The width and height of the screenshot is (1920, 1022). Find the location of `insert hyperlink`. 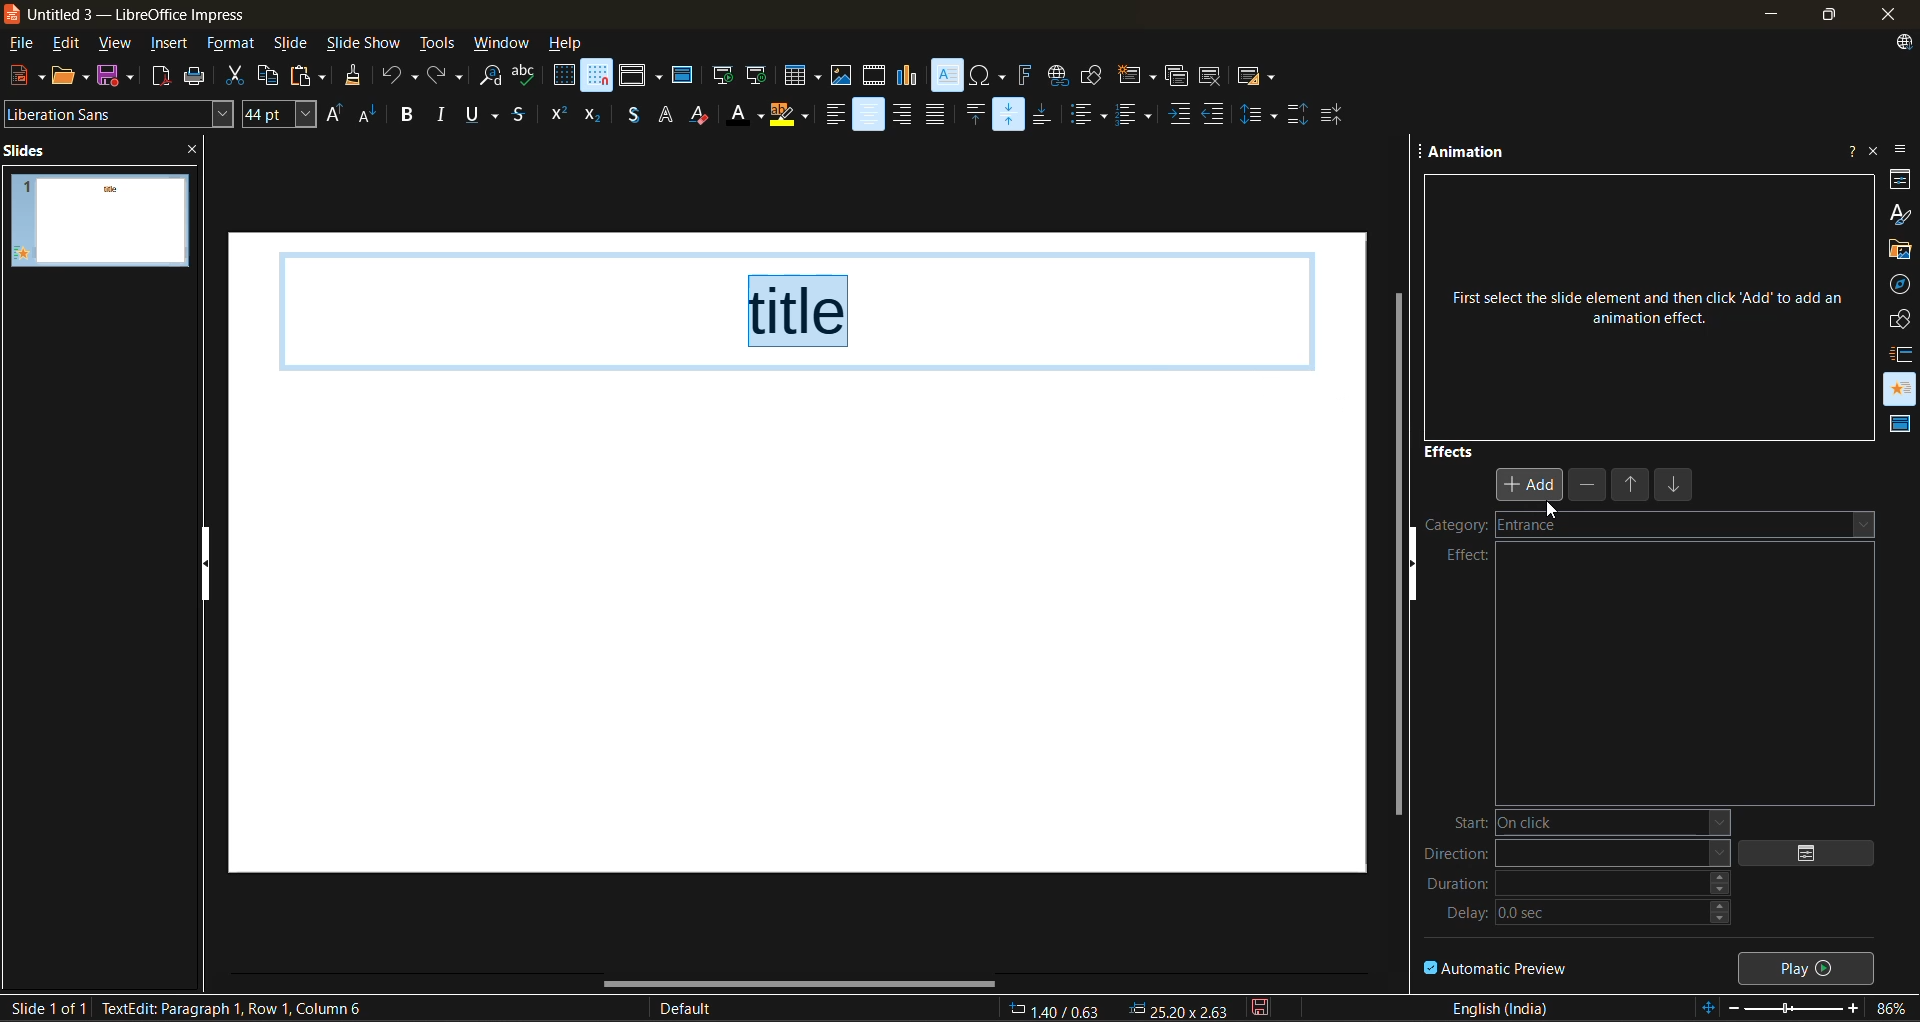

insert hyperlink is located at coordinates (1056, 75).